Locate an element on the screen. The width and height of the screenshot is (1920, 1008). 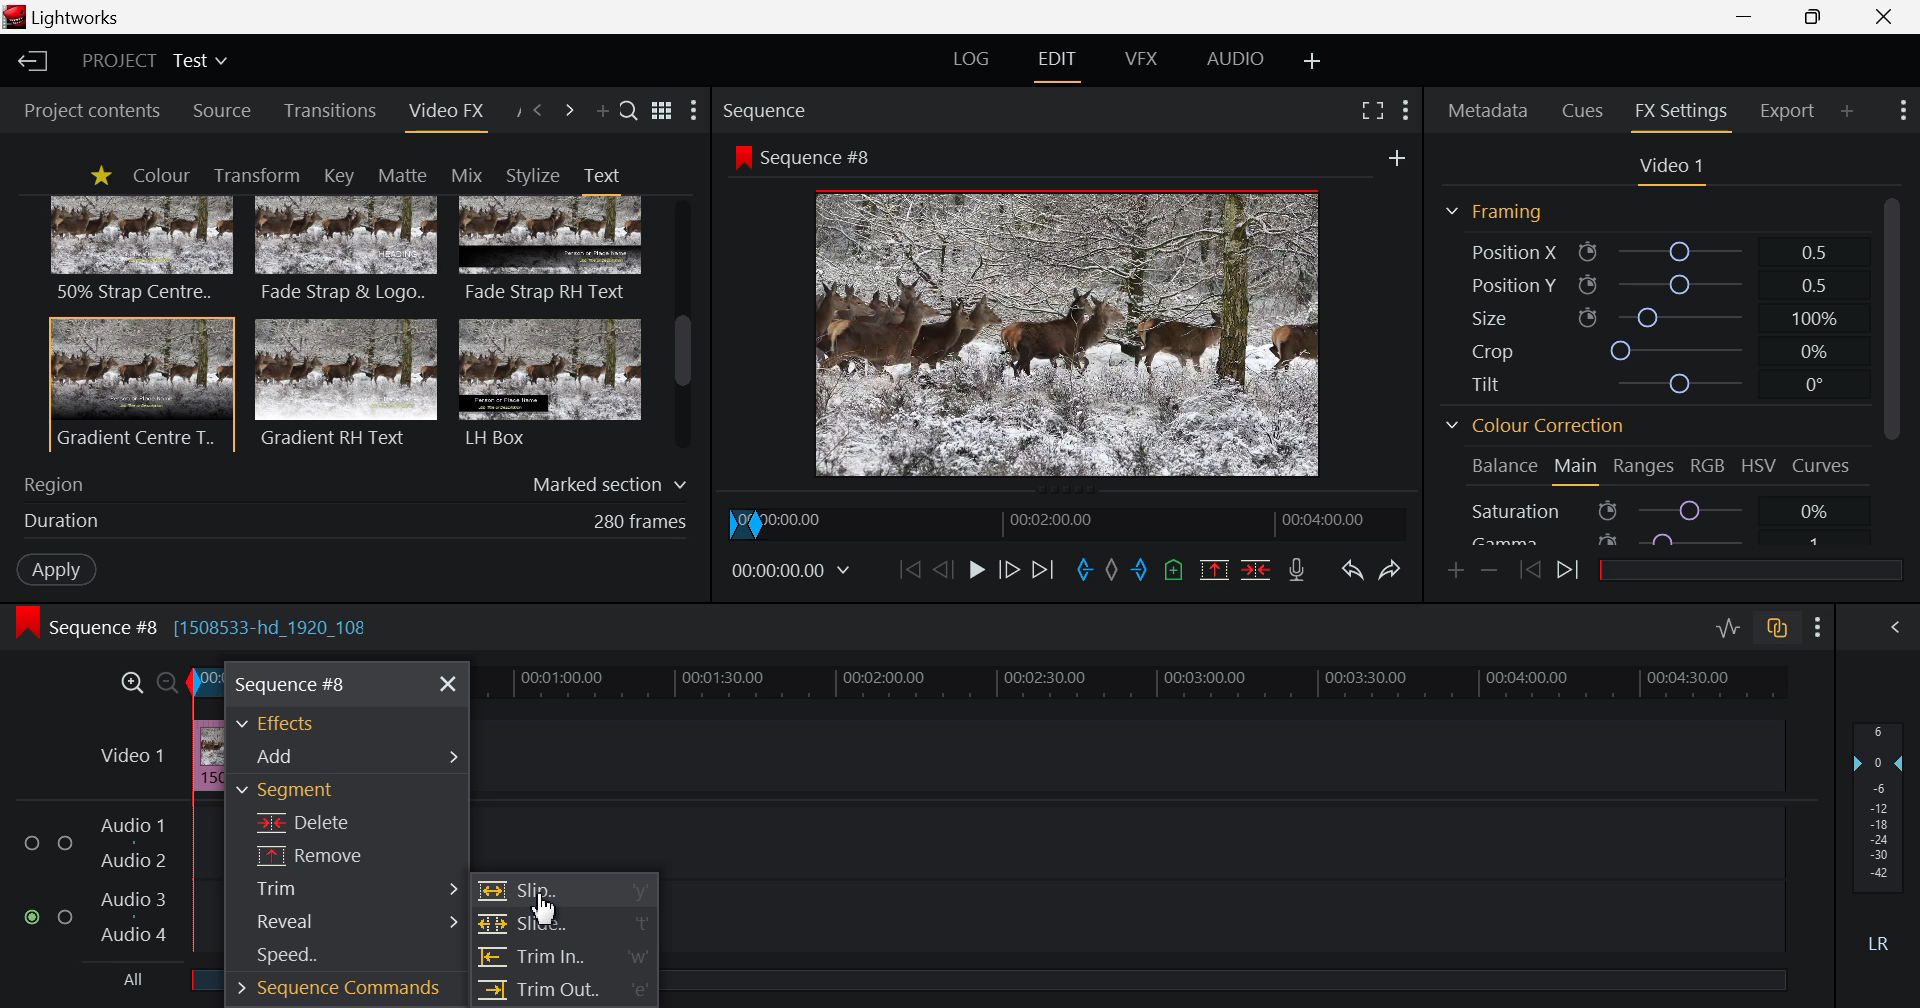
Close Menu is located at coordinates (449, 685).